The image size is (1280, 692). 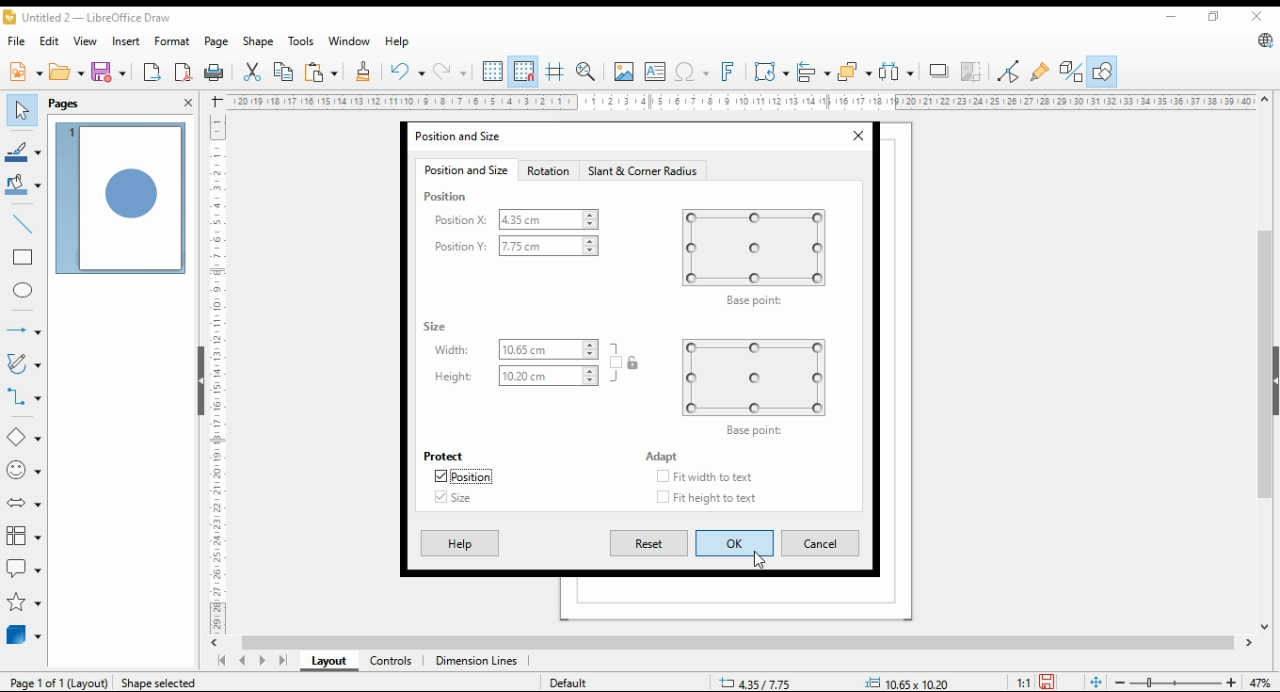 I want to click on zoom and pan, so click(x=586, y=72).